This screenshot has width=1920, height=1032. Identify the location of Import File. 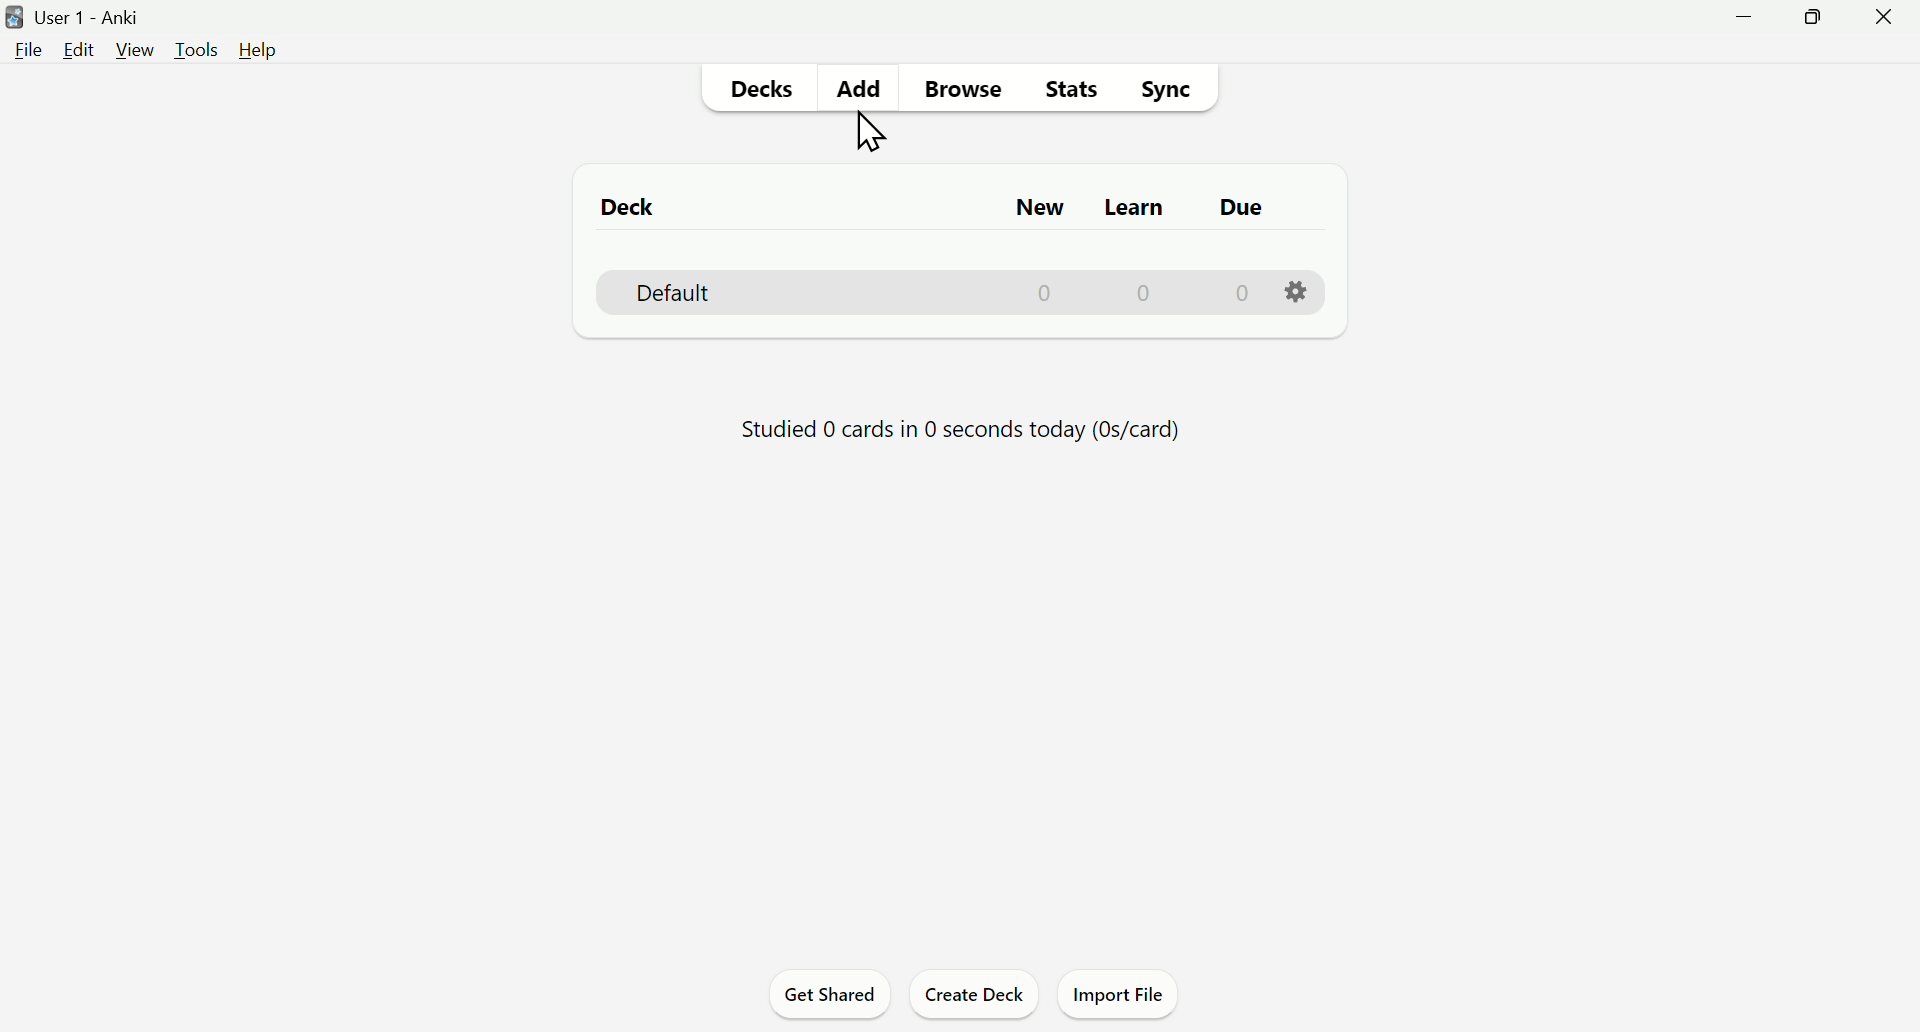
(1115, 995).